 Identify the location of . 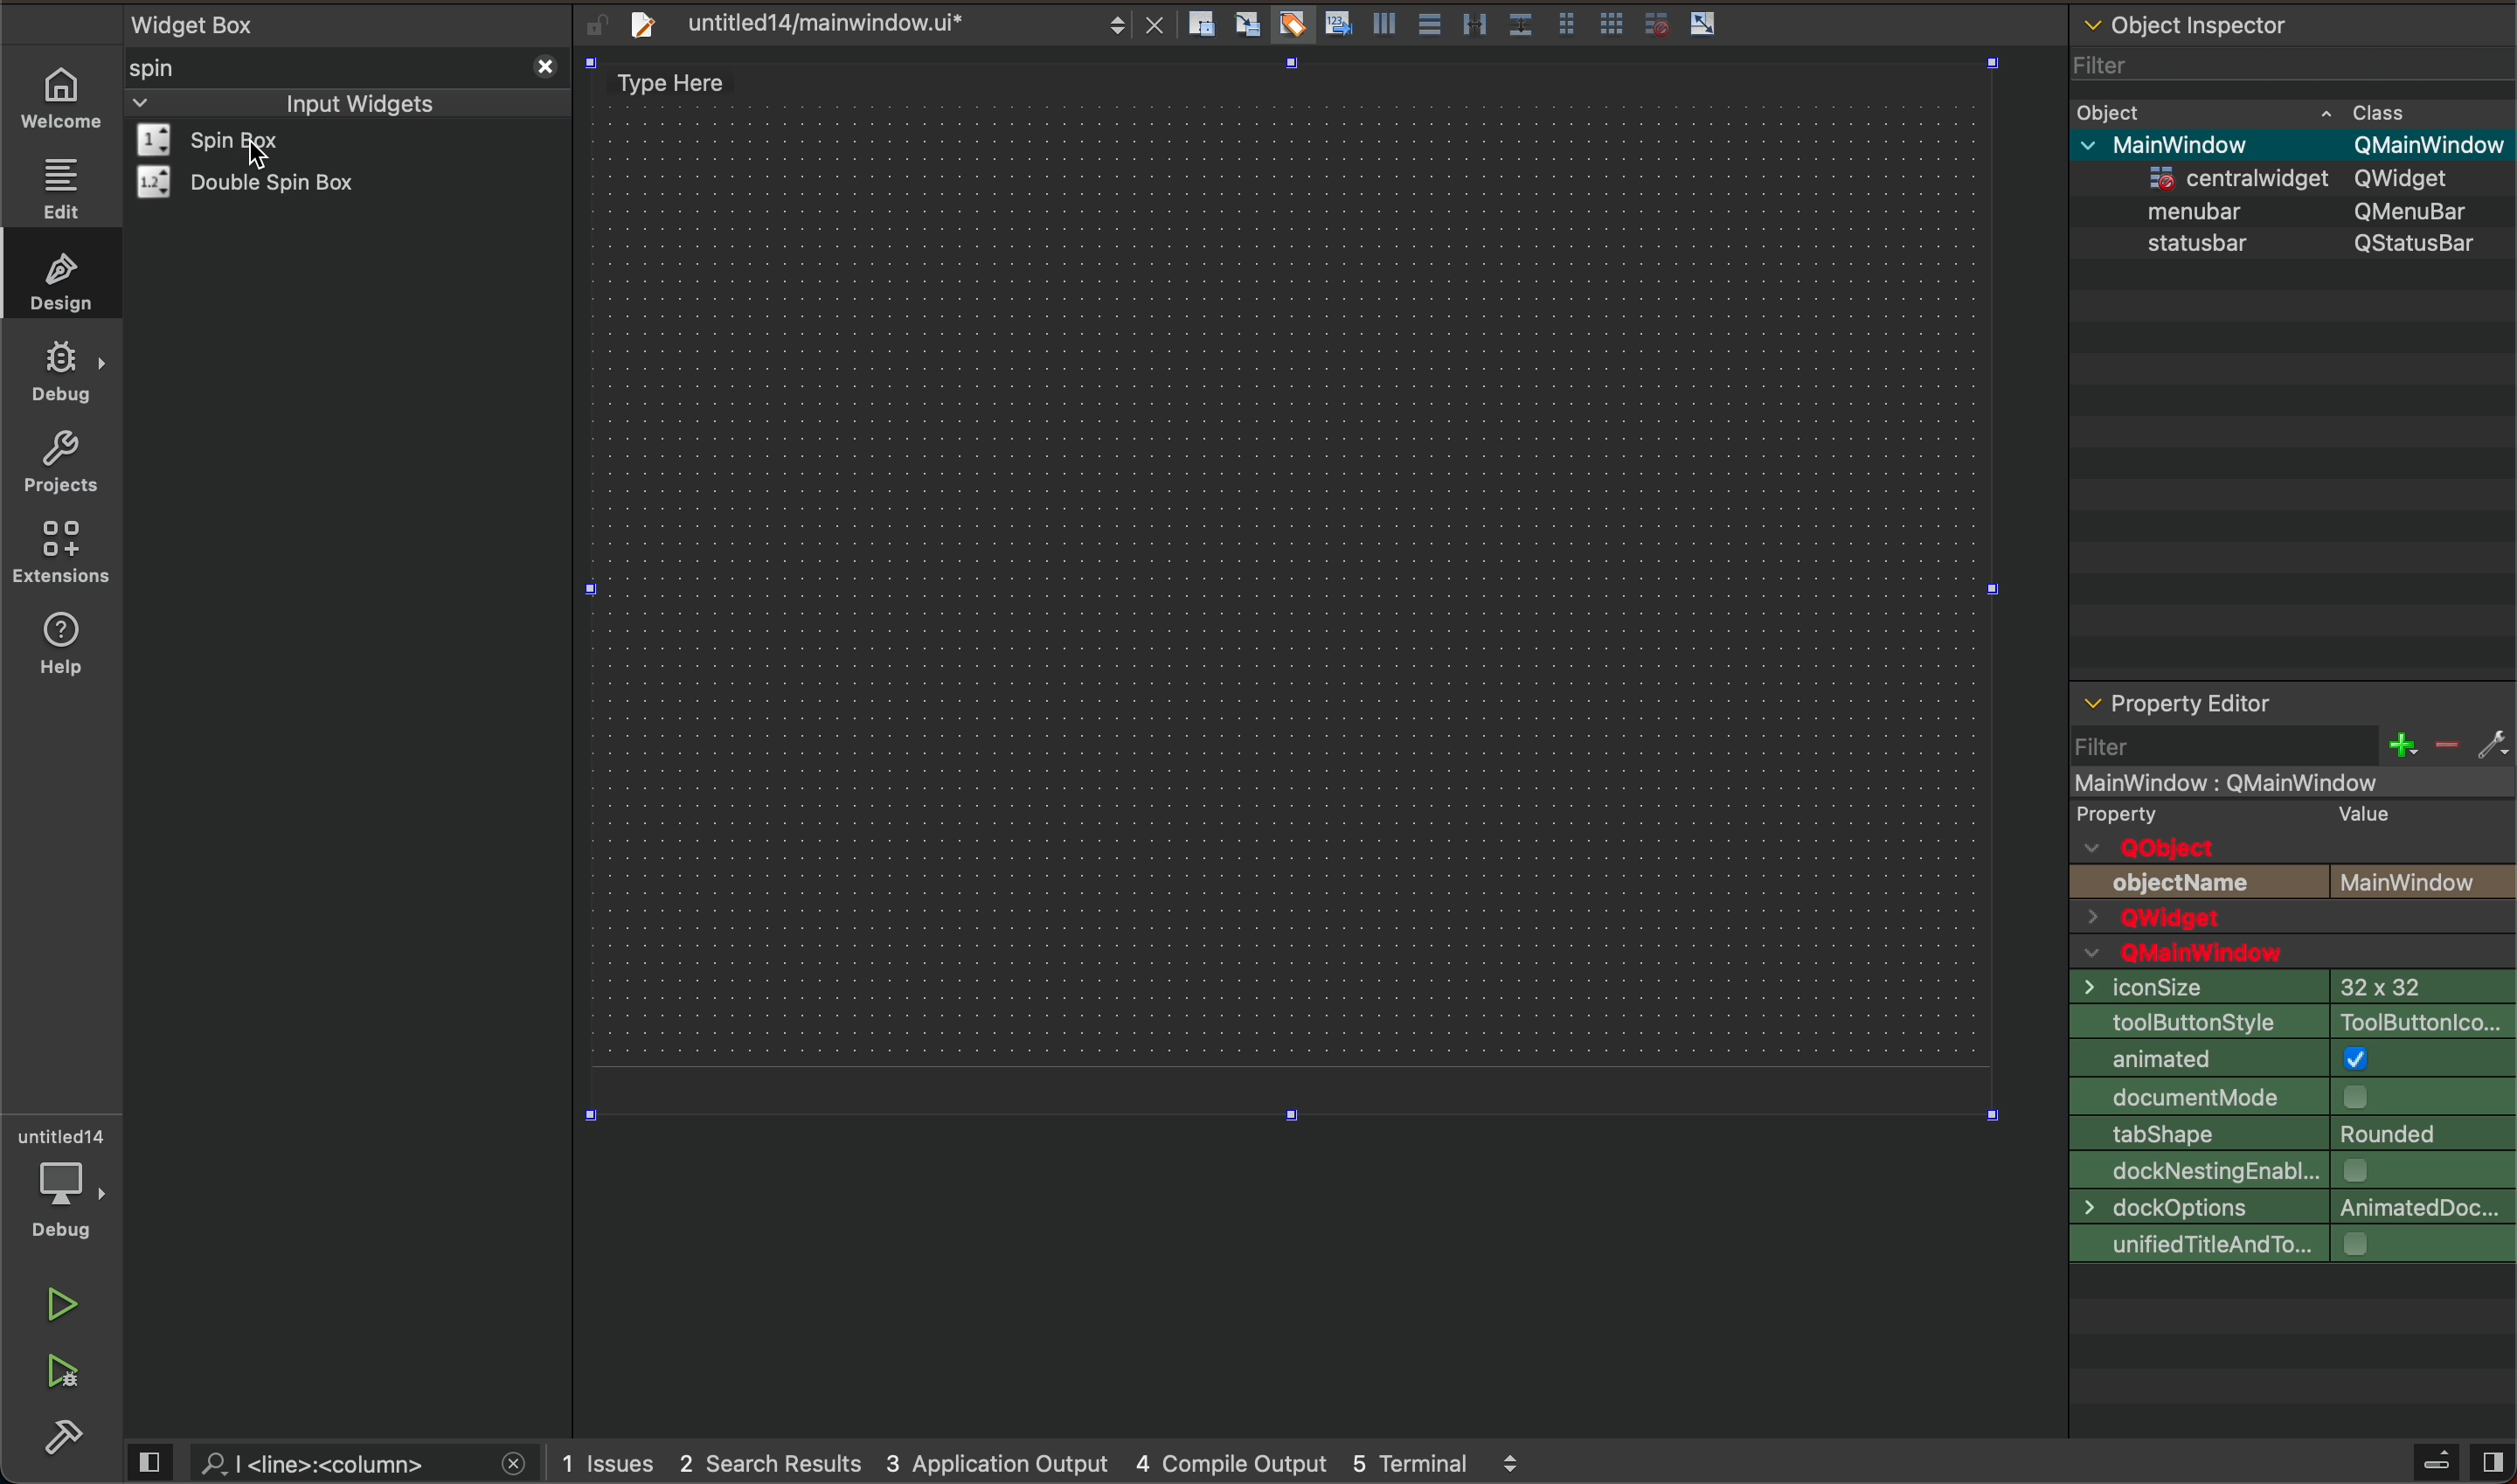
(2418, 242).